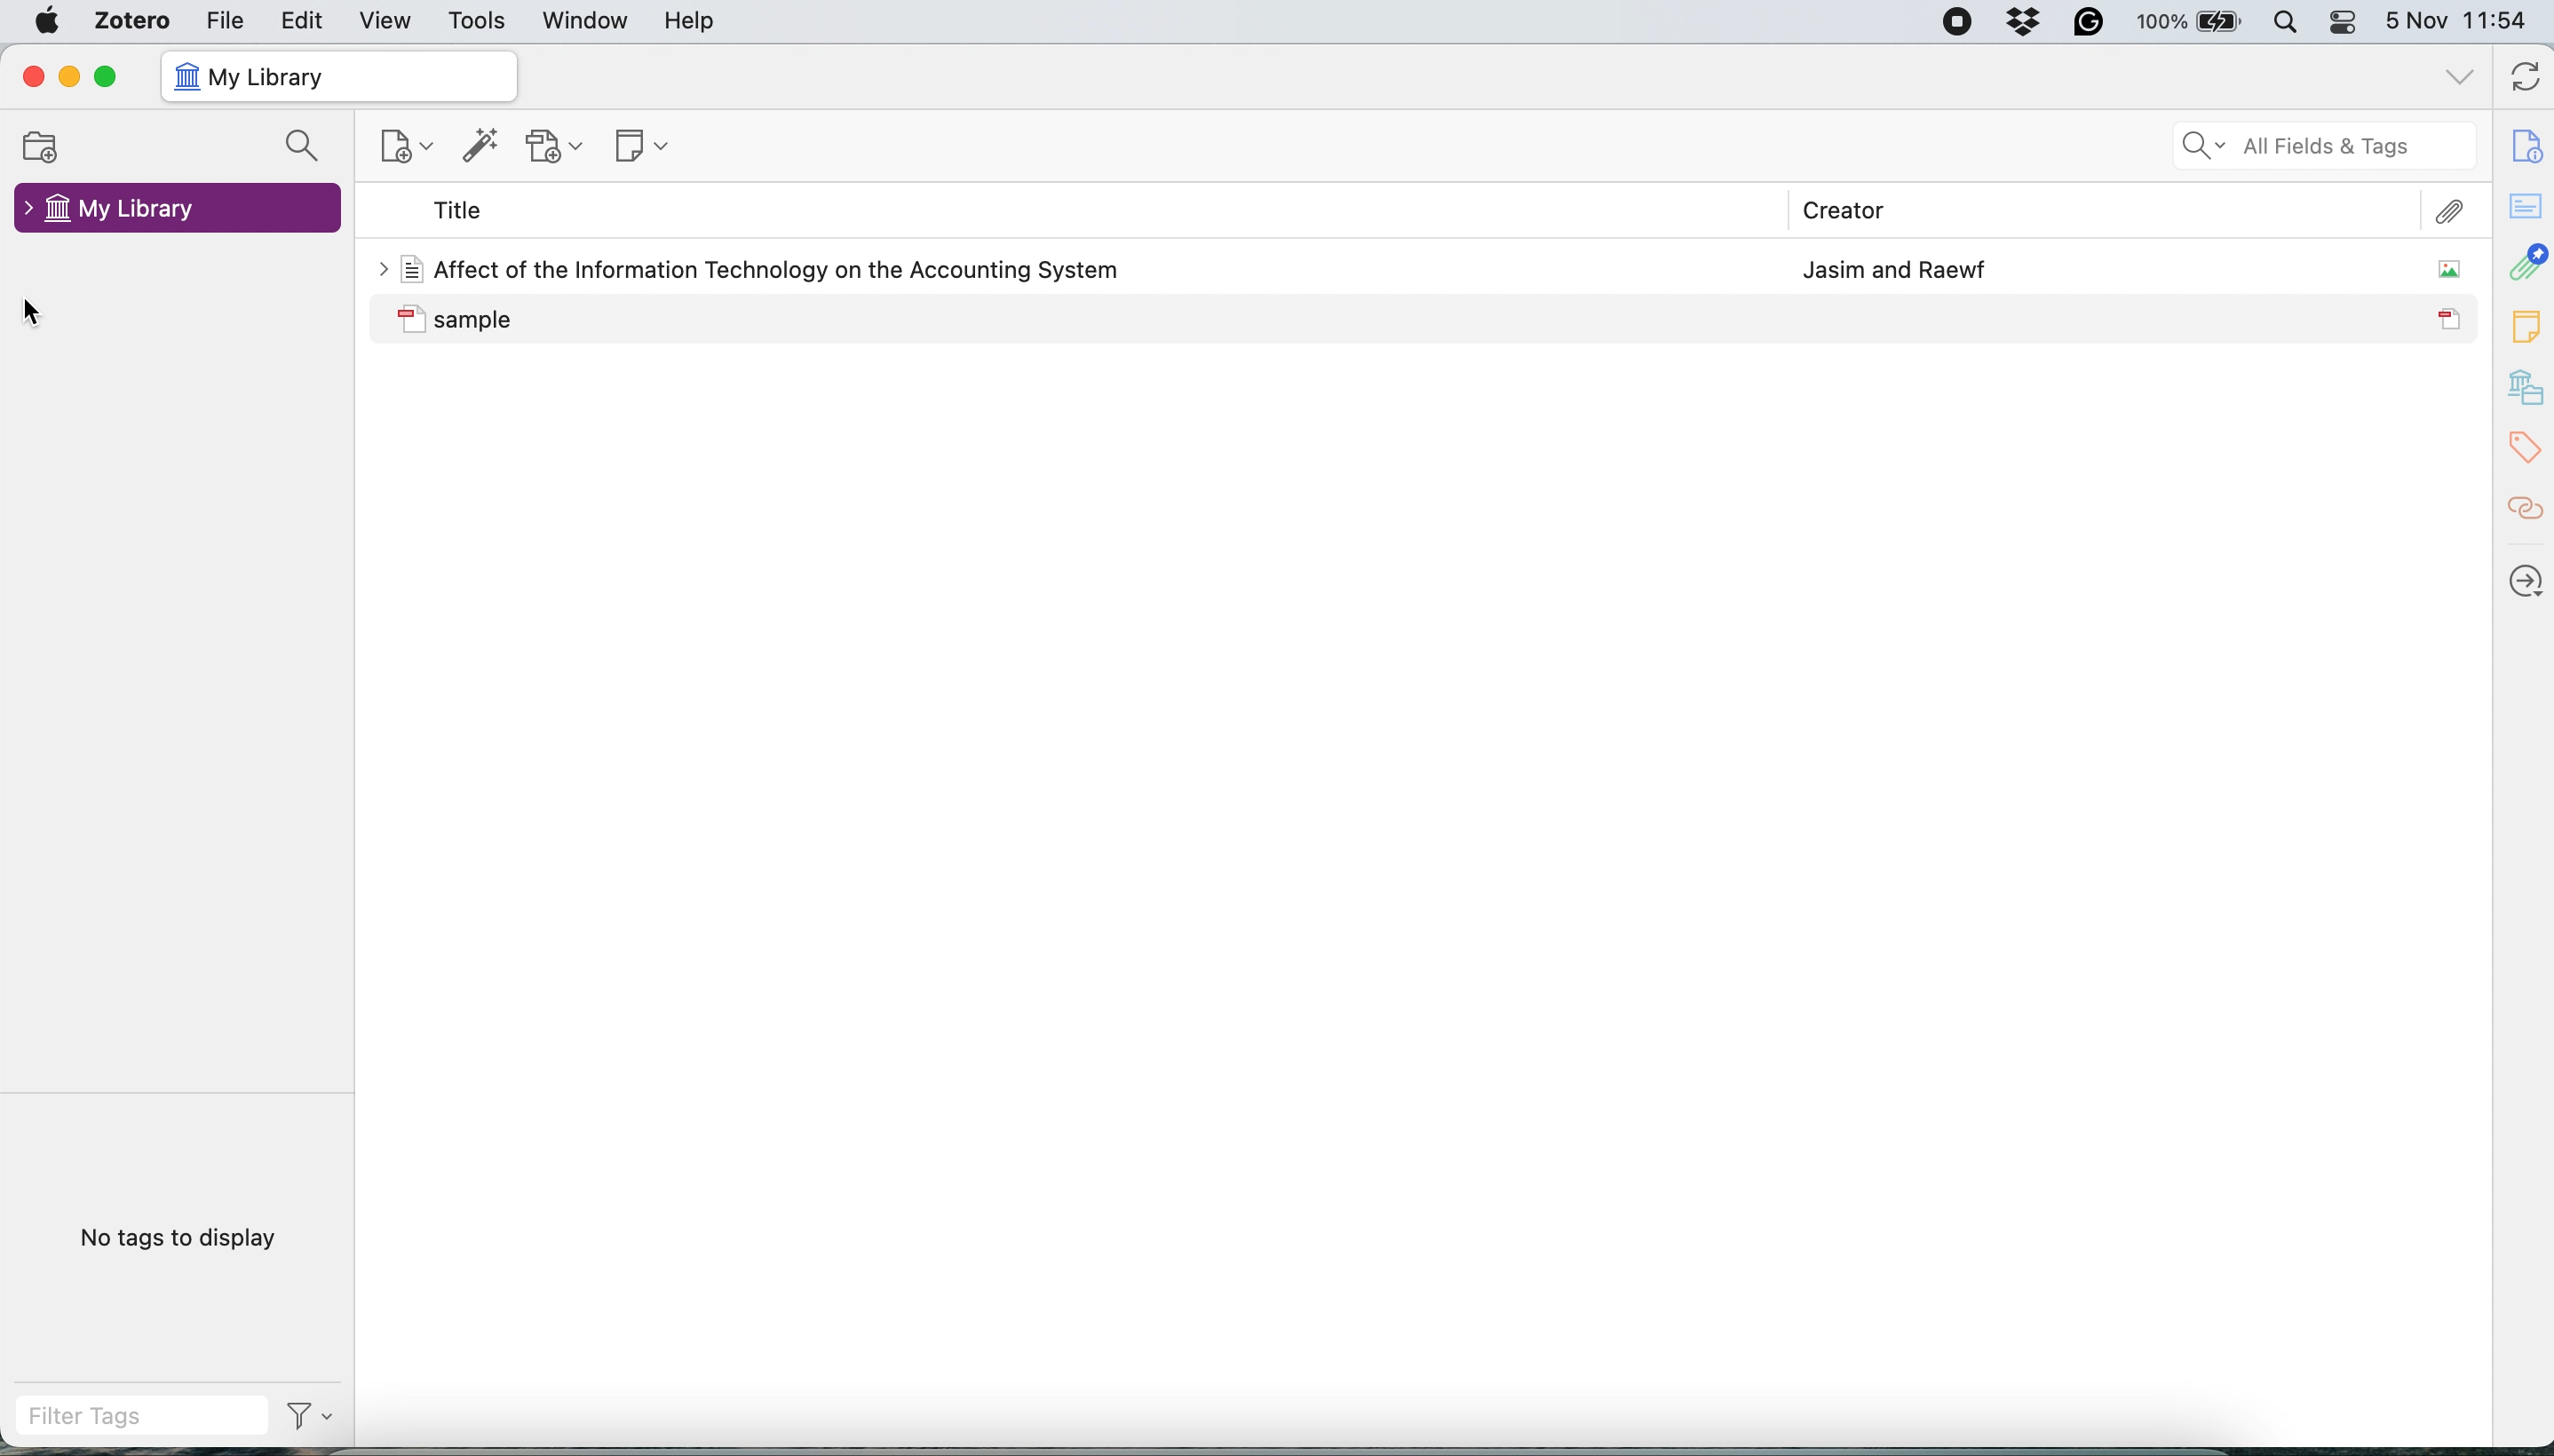 The width and height of the screenshot is (2554, 1456). I want to click on creator, so click(1852, 209).